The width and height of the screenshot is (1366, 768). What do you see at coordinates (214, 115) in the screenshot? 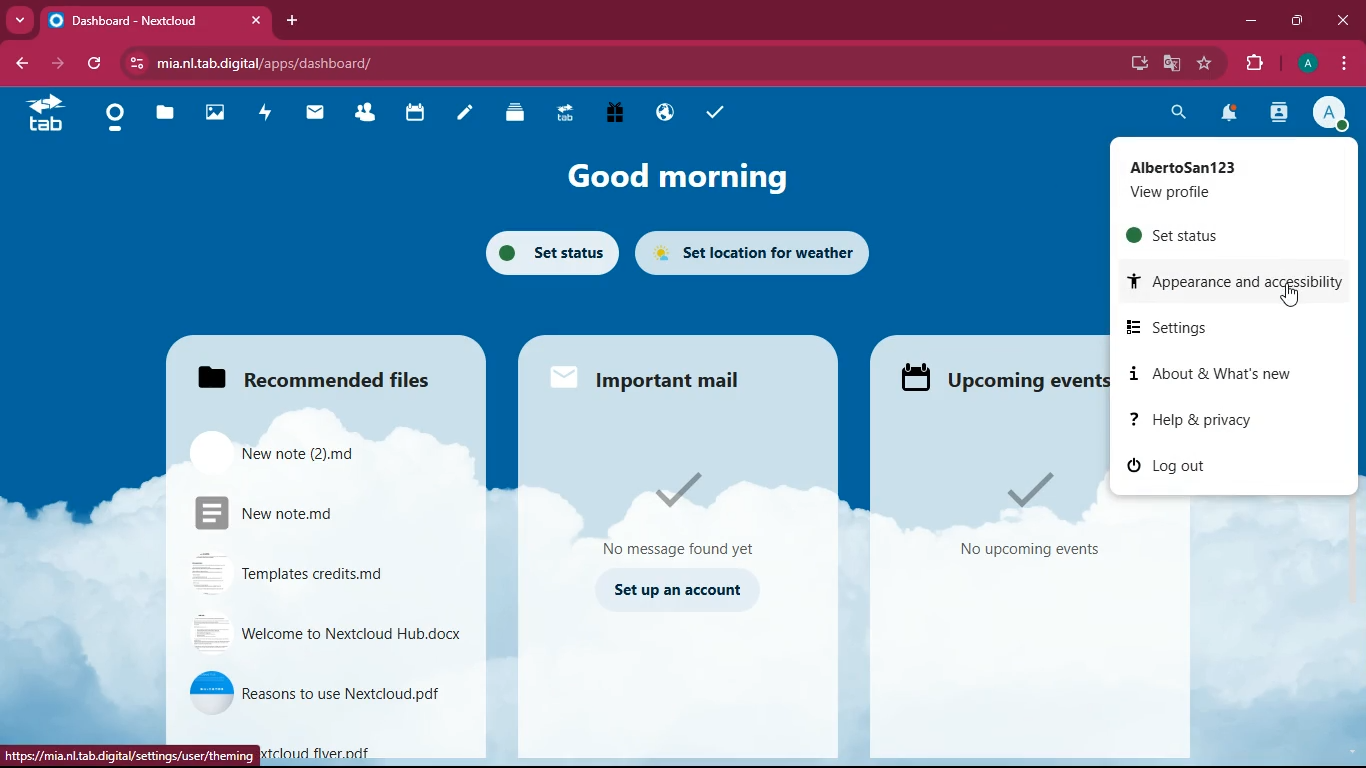
I see `images` at bounding box center [214, 115].